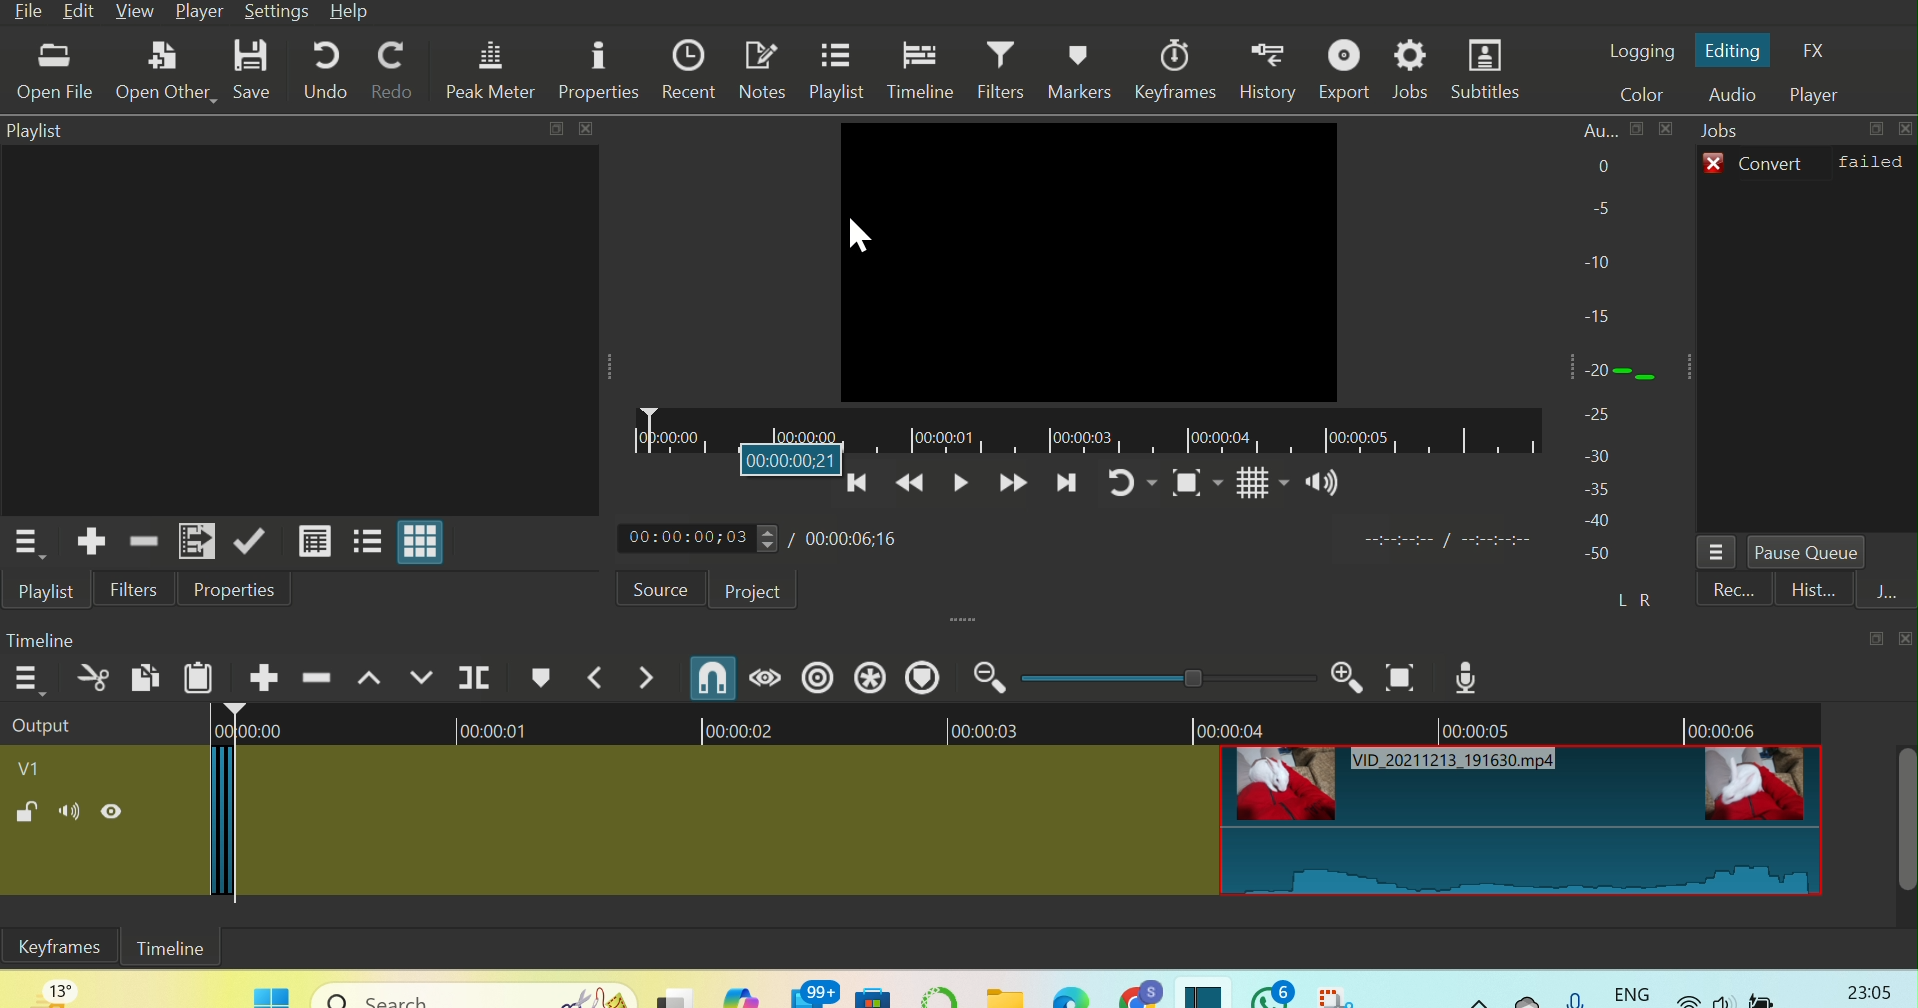  I want to click on Down, so click(420, 678).